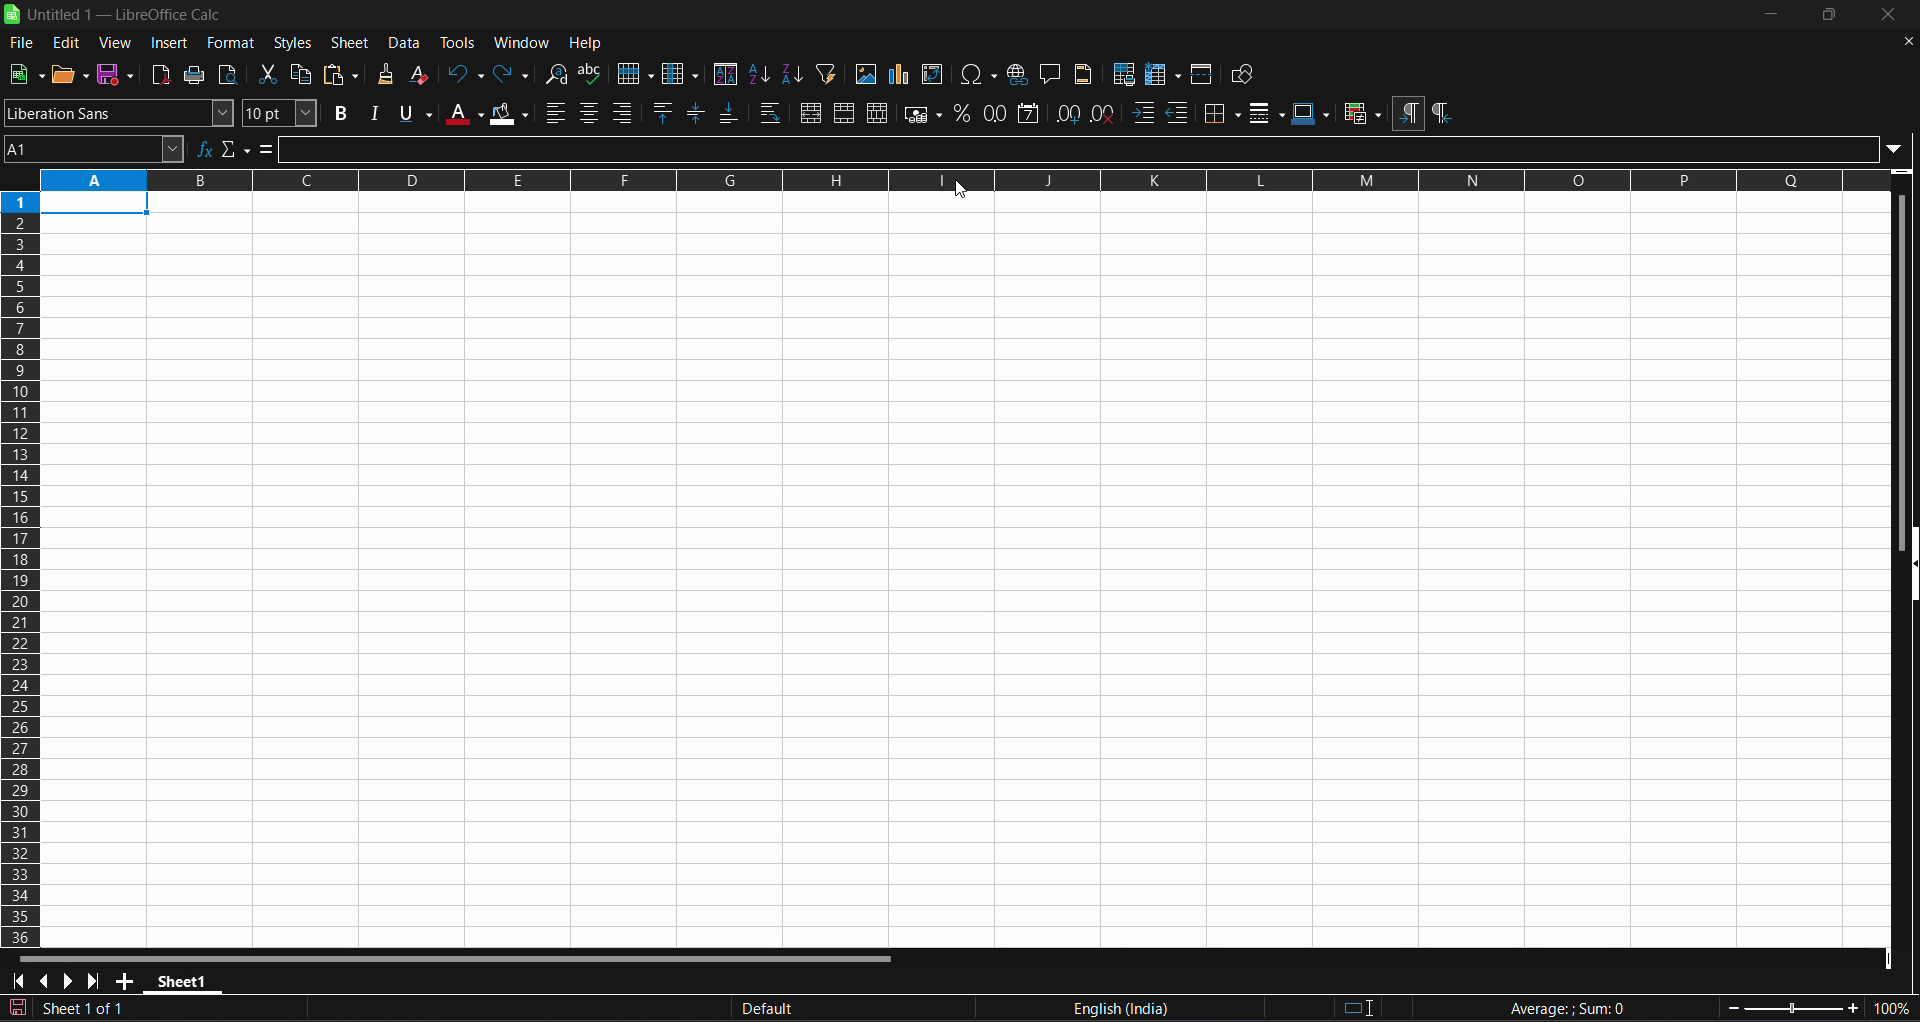  Describe the element at coordinates (967, 114) in the screenshot. I see `format as percen` at that location.